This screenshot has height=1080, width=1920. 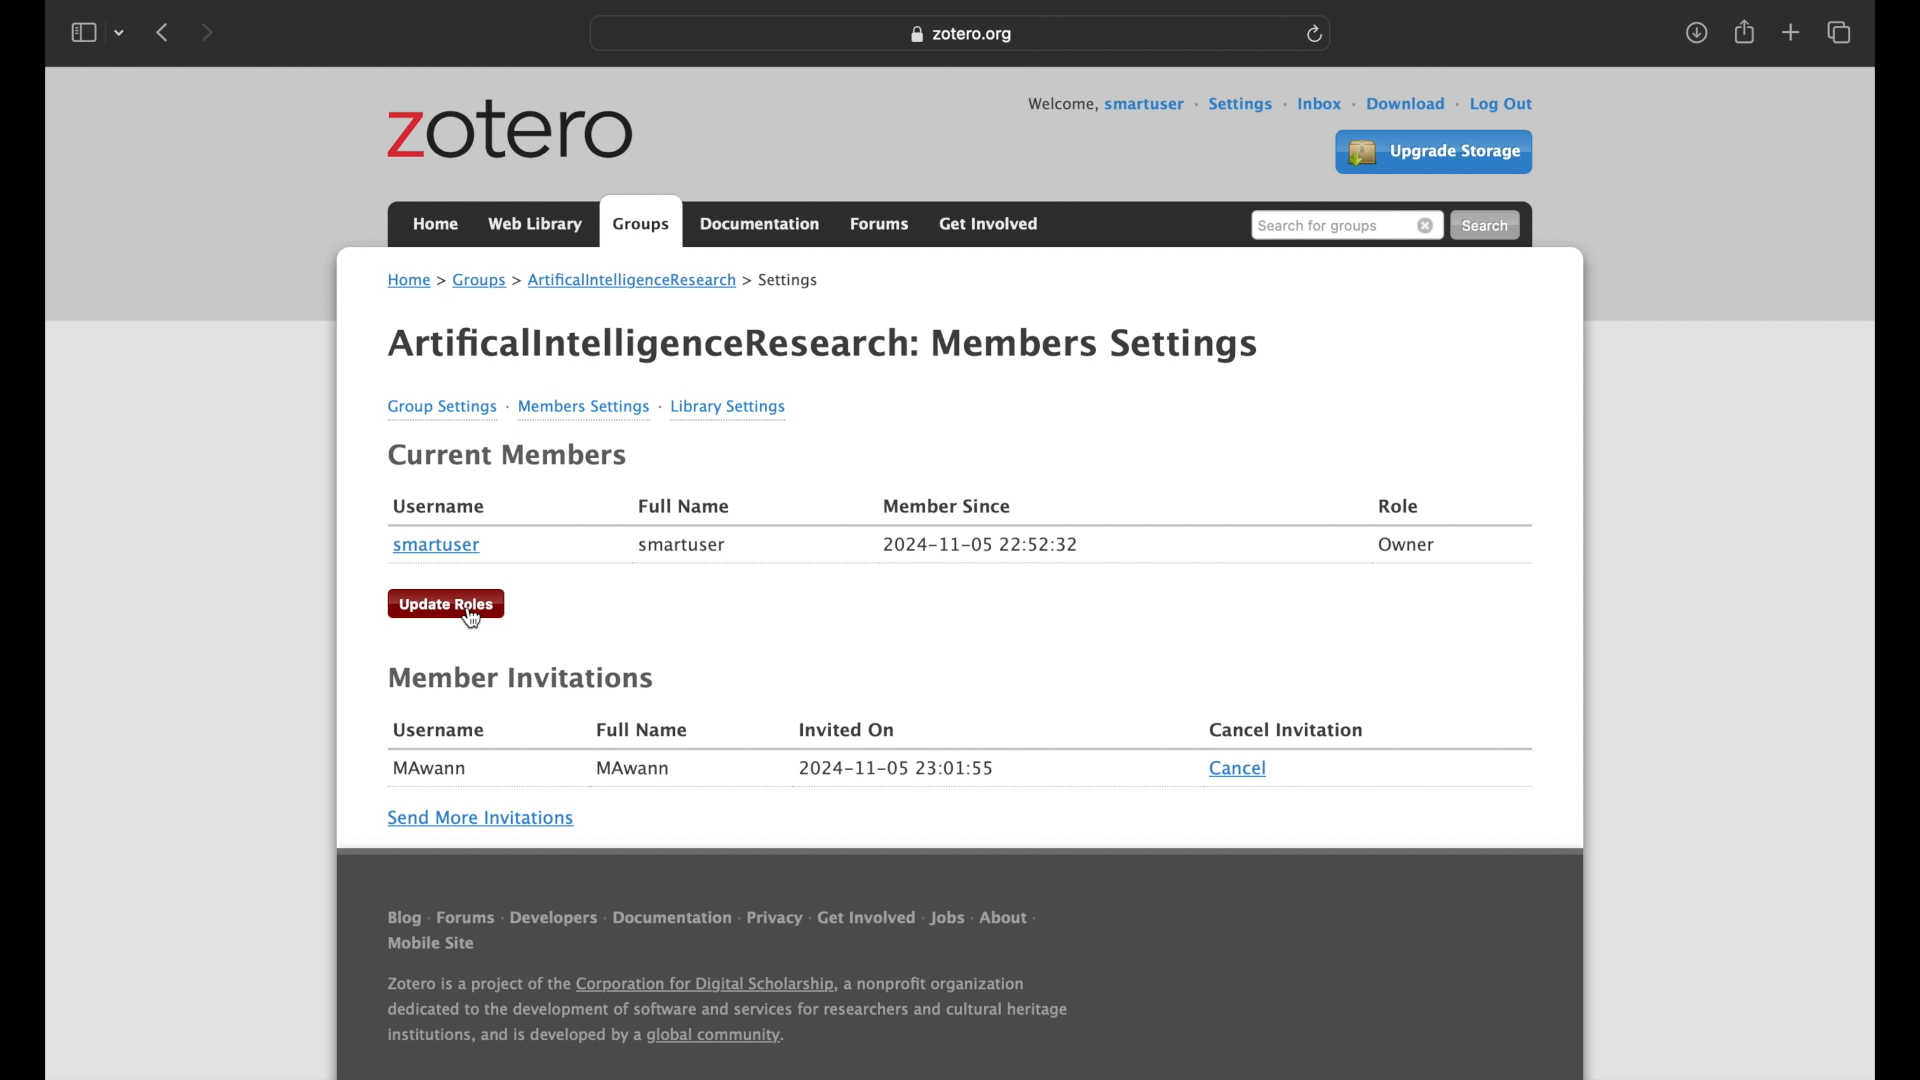 I want to click on inbox, so click(x=1327, y=105).